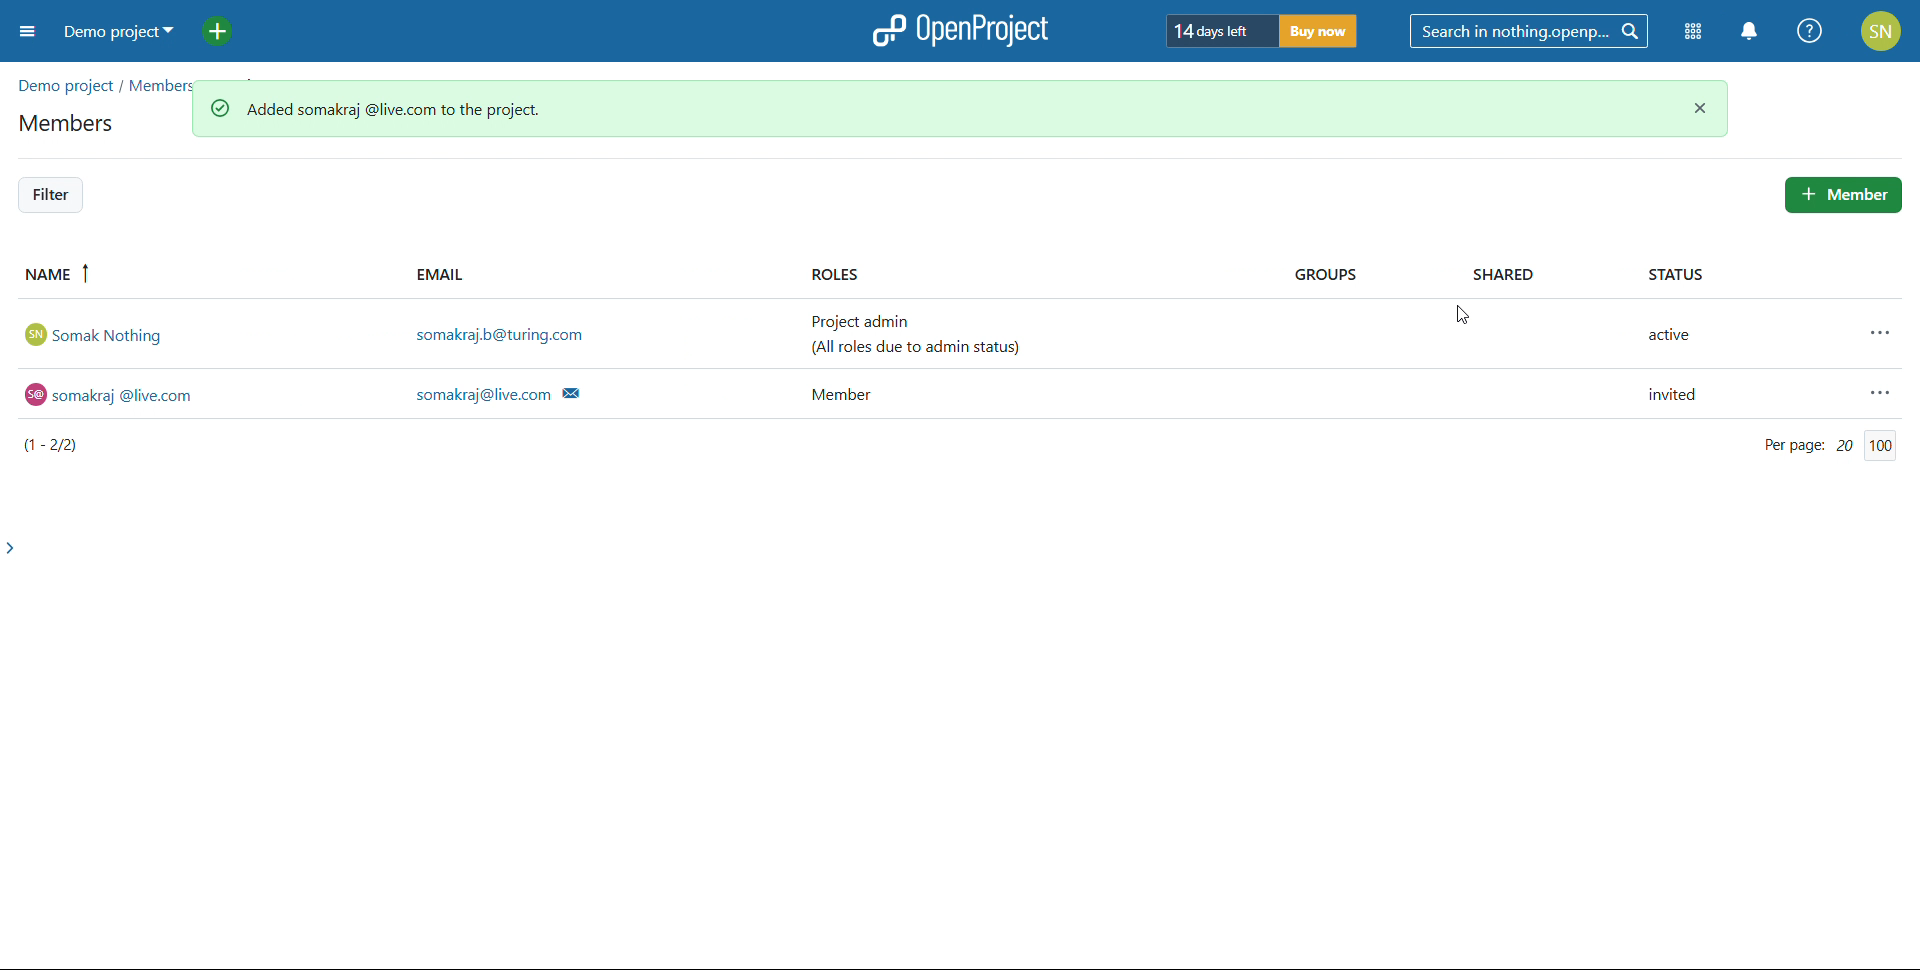 The width and height of the screenshot is (1920, 970). I want to click on somakraj.b@turing.com, so click(499, 333).